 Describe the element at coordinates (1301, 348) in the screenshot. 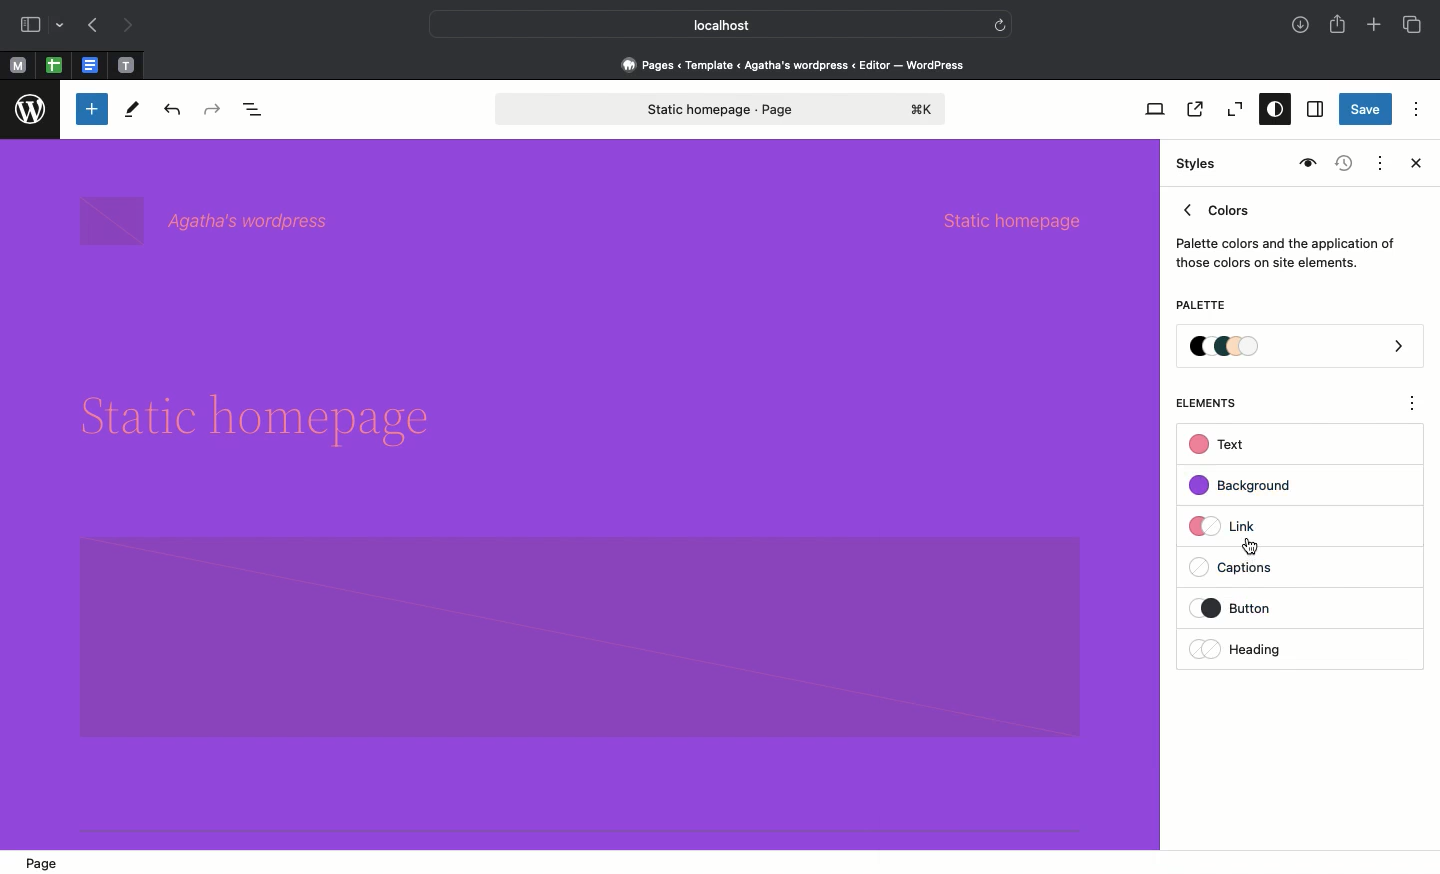

I see `Palette` at that location.